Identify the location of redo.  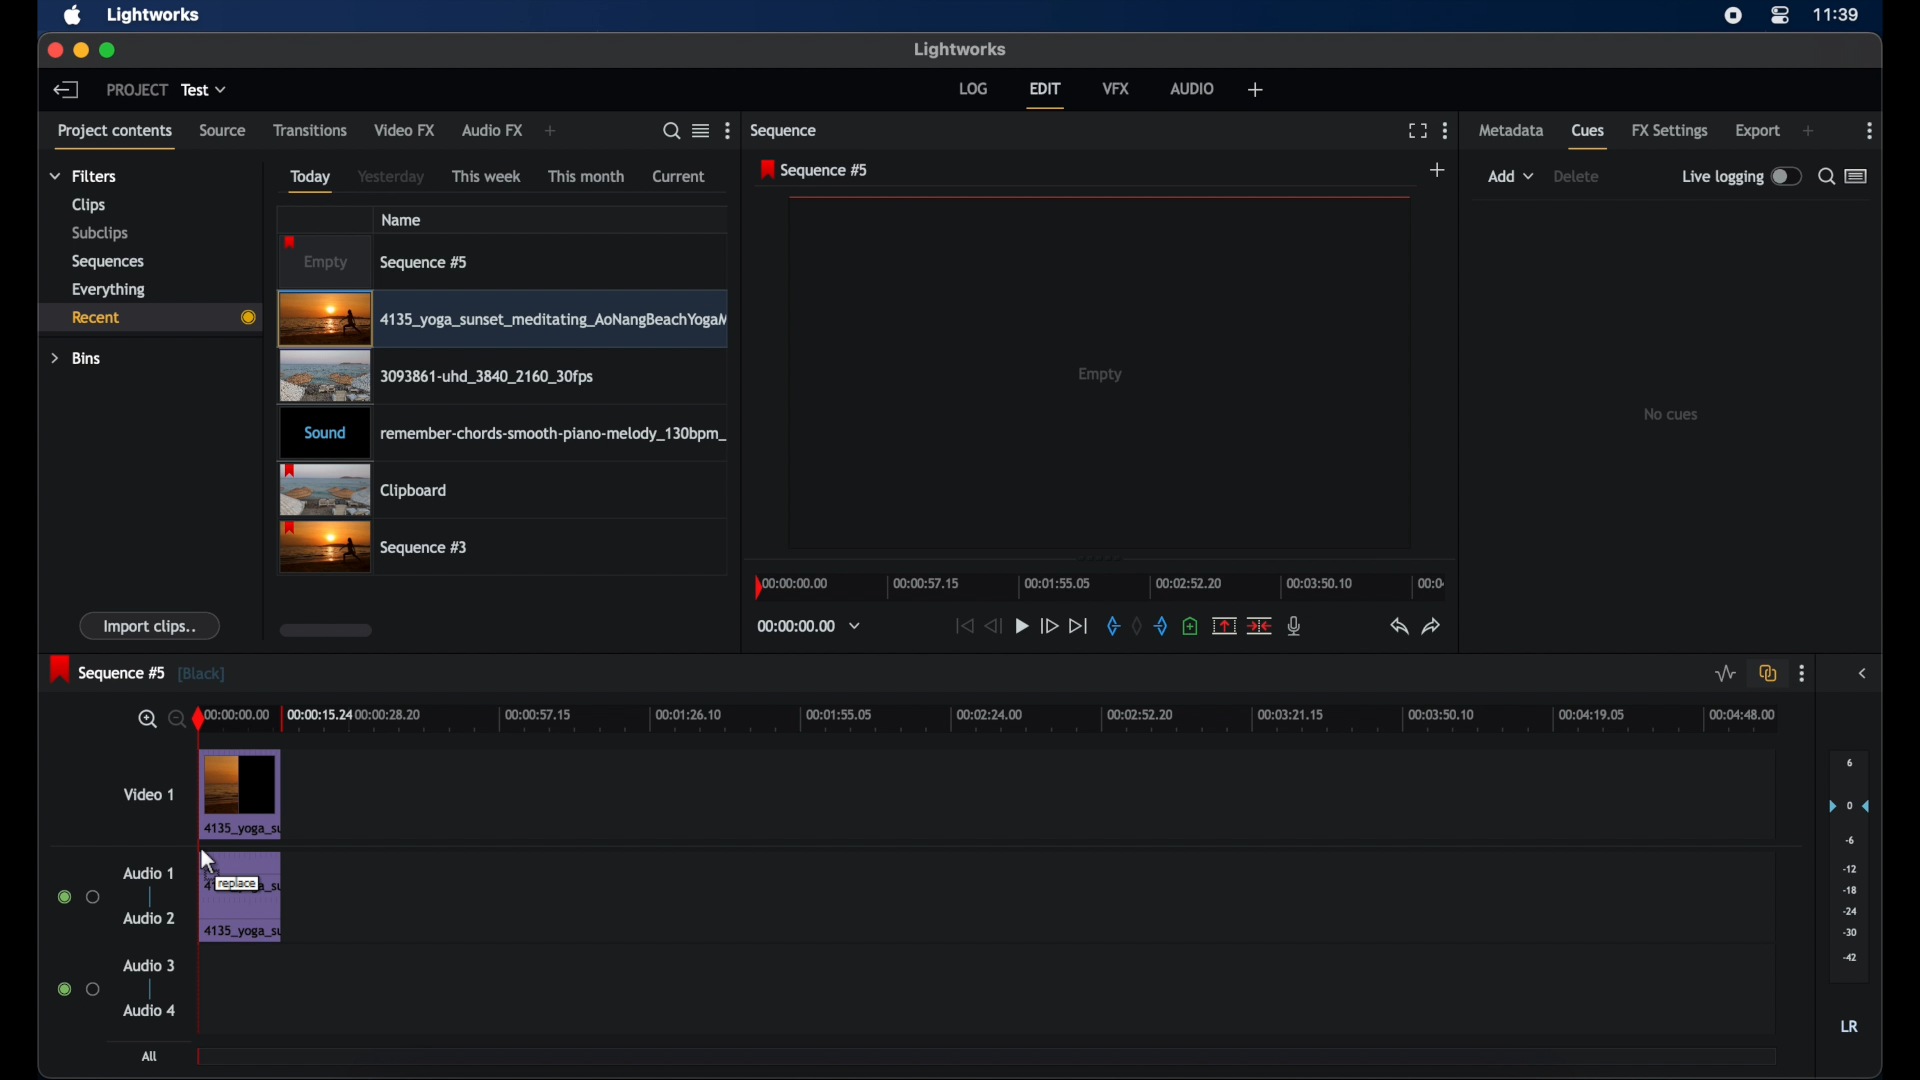
(1432, 627).